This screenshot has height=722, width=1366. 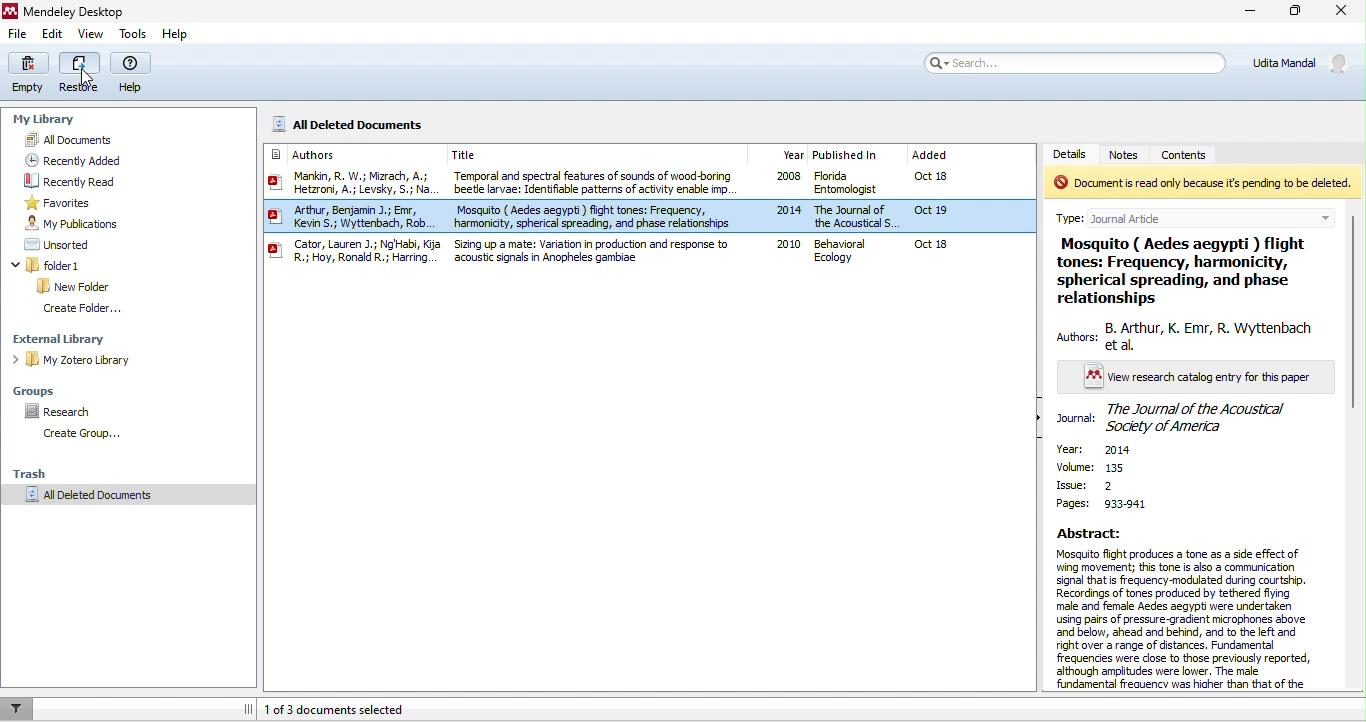 I want to click on trash, so click(x=40, y=473).